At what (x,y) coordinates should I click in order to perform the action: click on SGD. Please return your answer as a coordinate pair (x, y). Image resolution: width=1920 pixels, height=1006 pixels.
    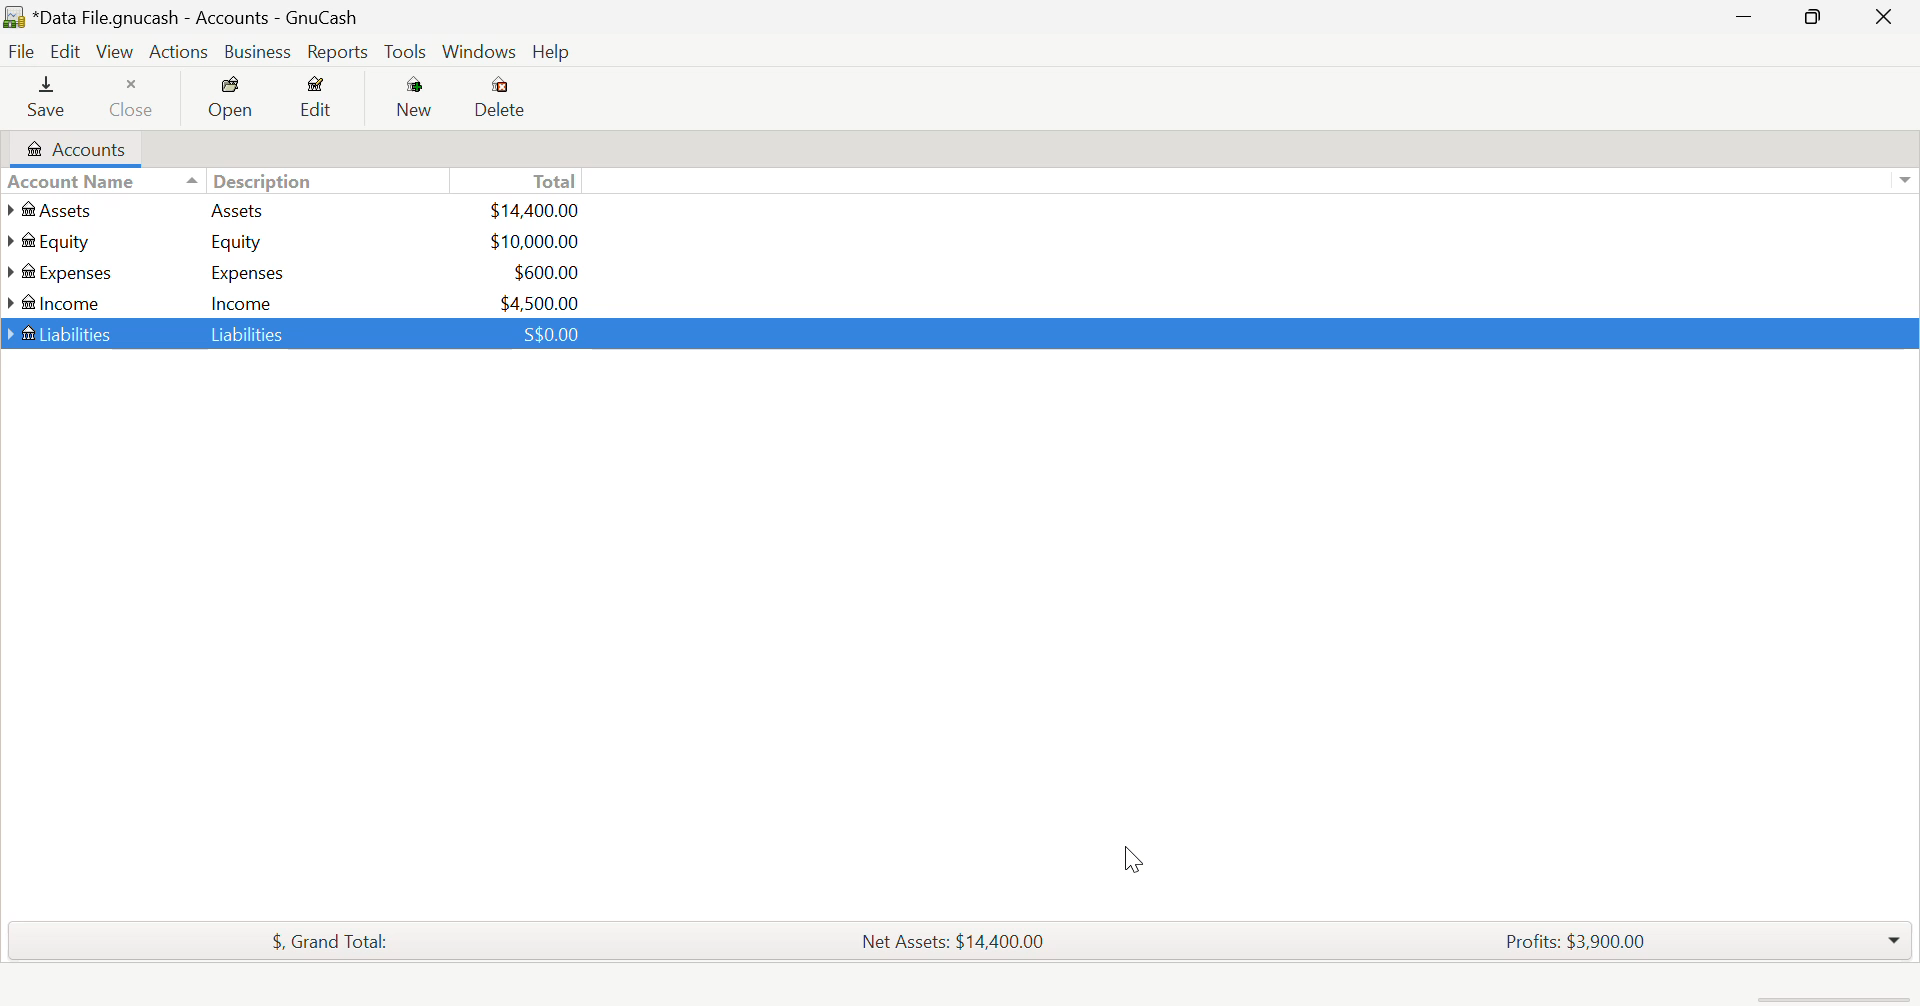
    Looking at the image, I should click on (551, 333).